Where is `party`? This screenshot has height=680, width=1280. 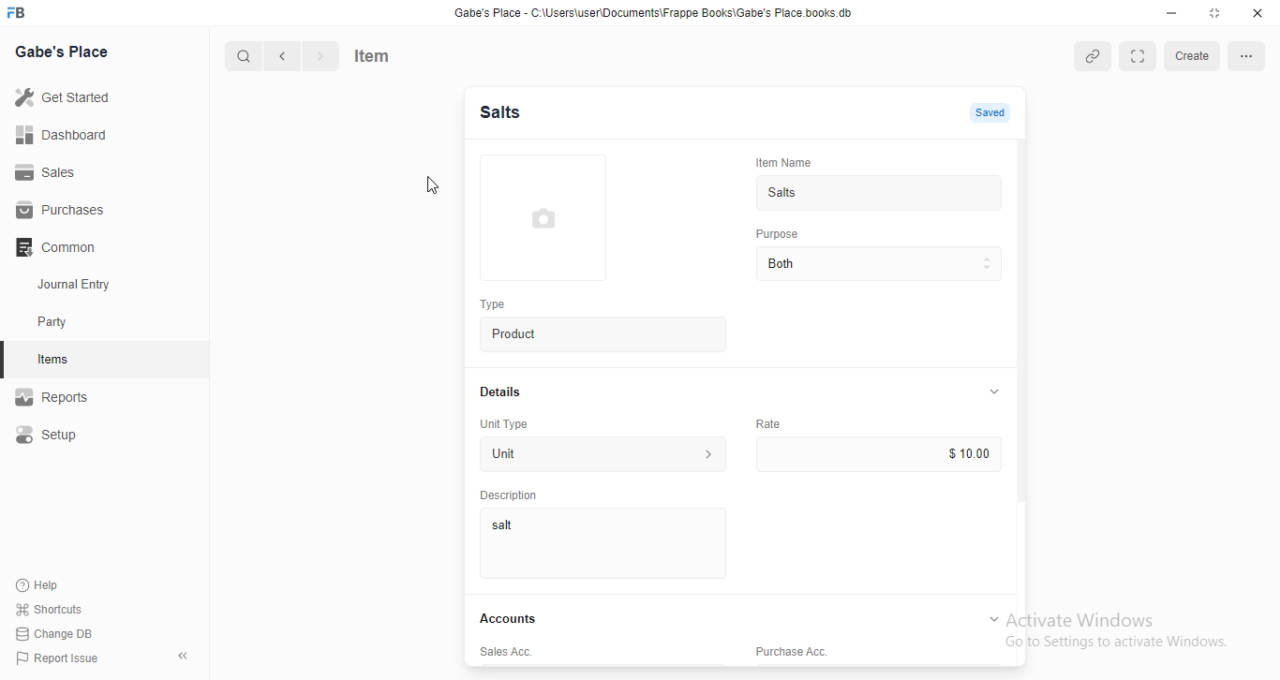 party is located at coordinates (56, 322).